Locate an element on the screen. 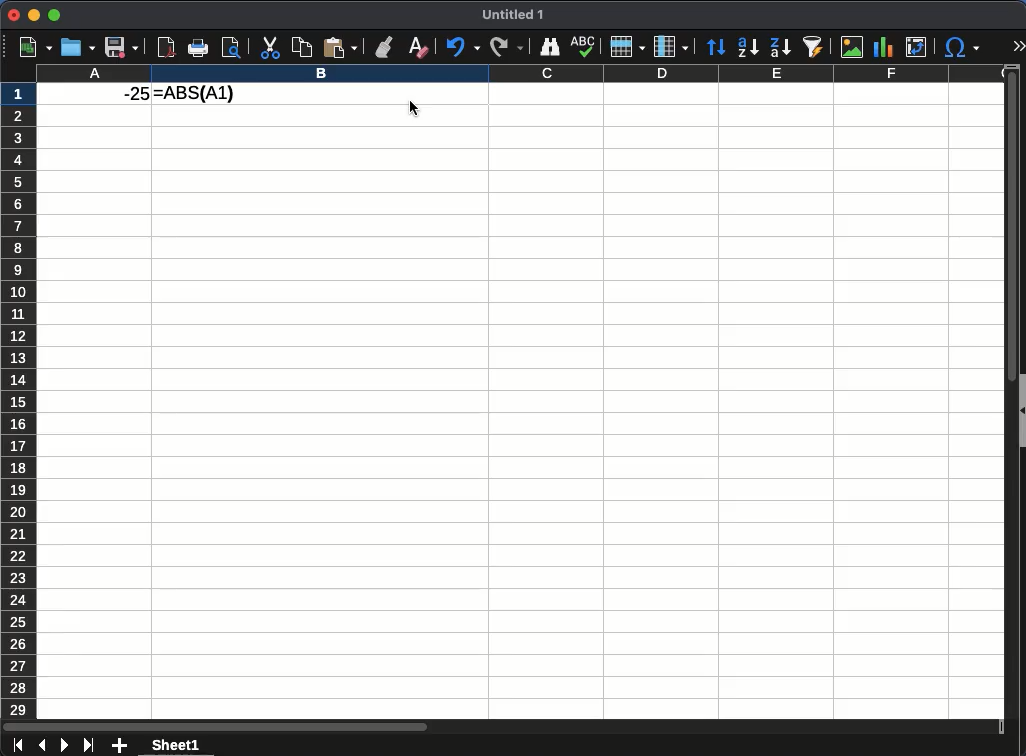 The width and height of the screenshot is (1026, 756). cut is located at coordinates (269, 47).